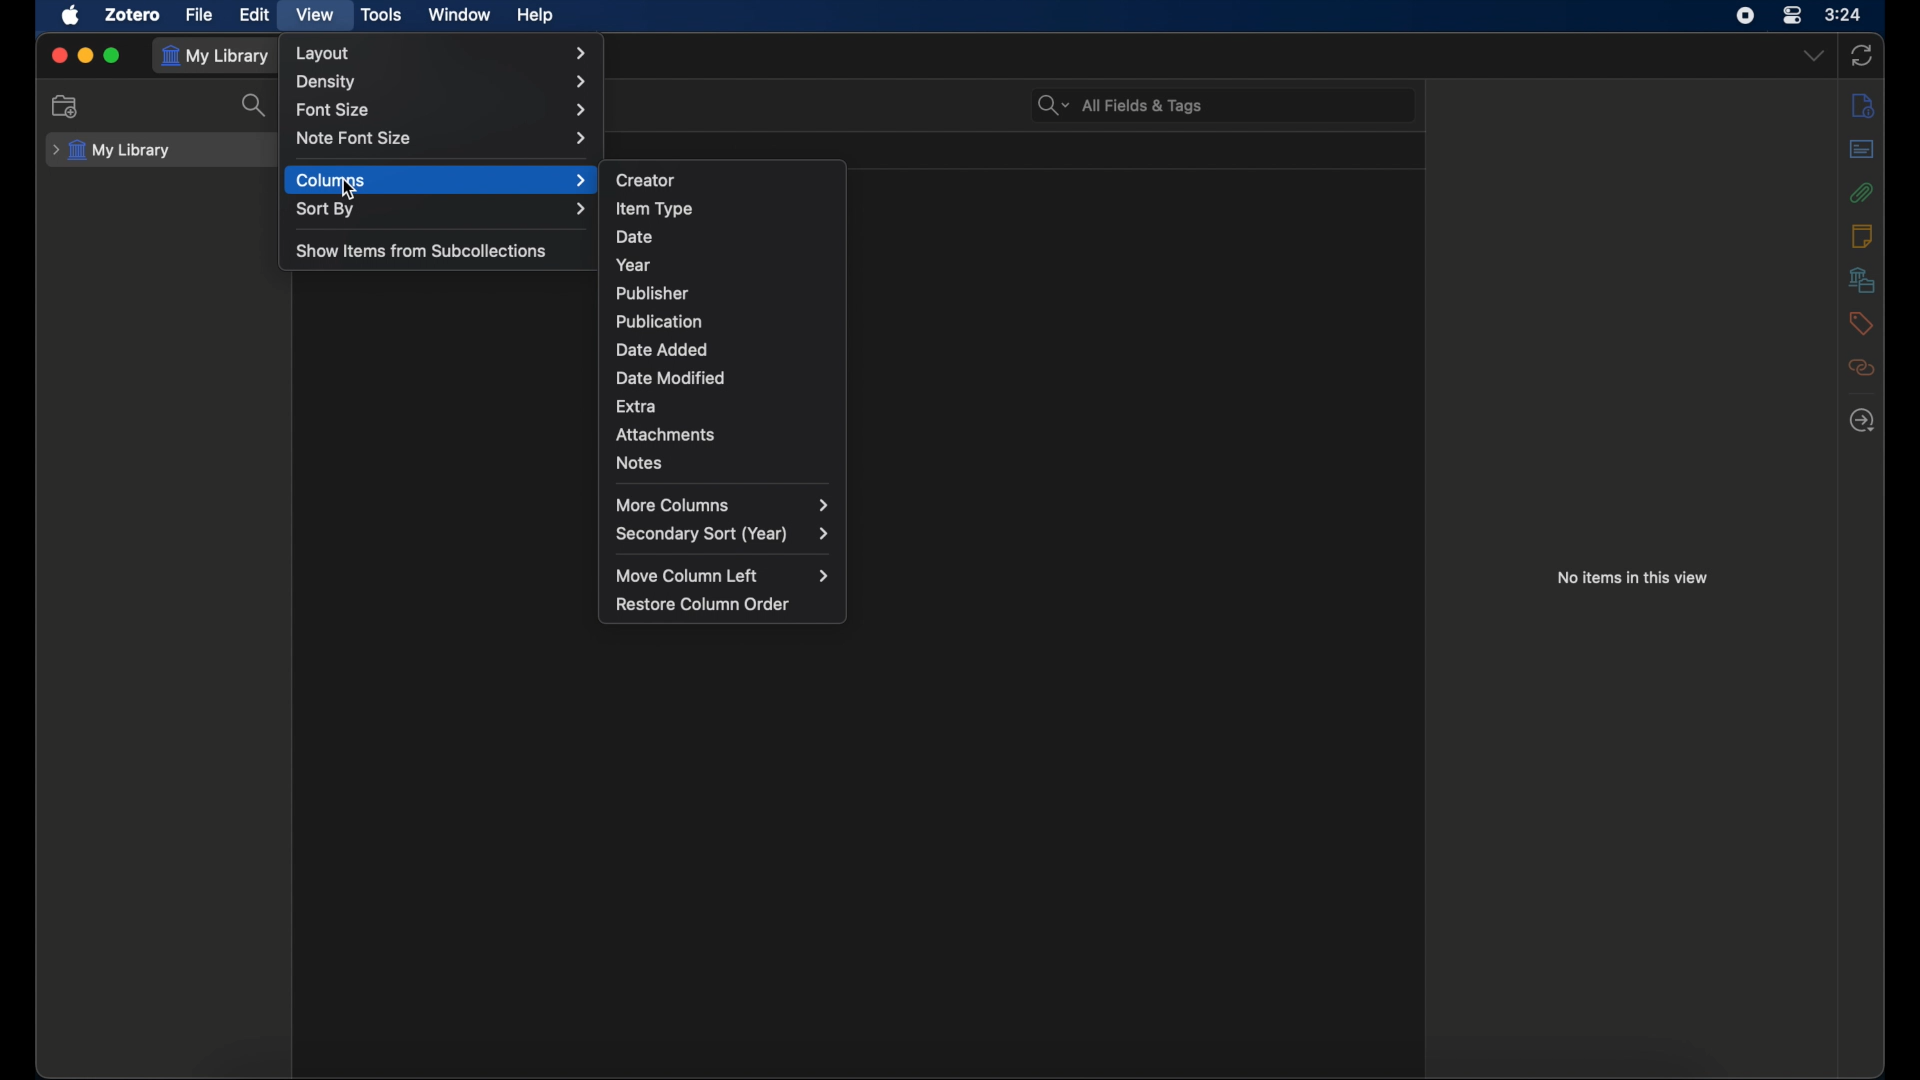 The height and width of the screenshot is (1080, 1920). What do you see at coordinates (655, 208) in the screenshot?
I see `item type` at bounding box center [655, 208].